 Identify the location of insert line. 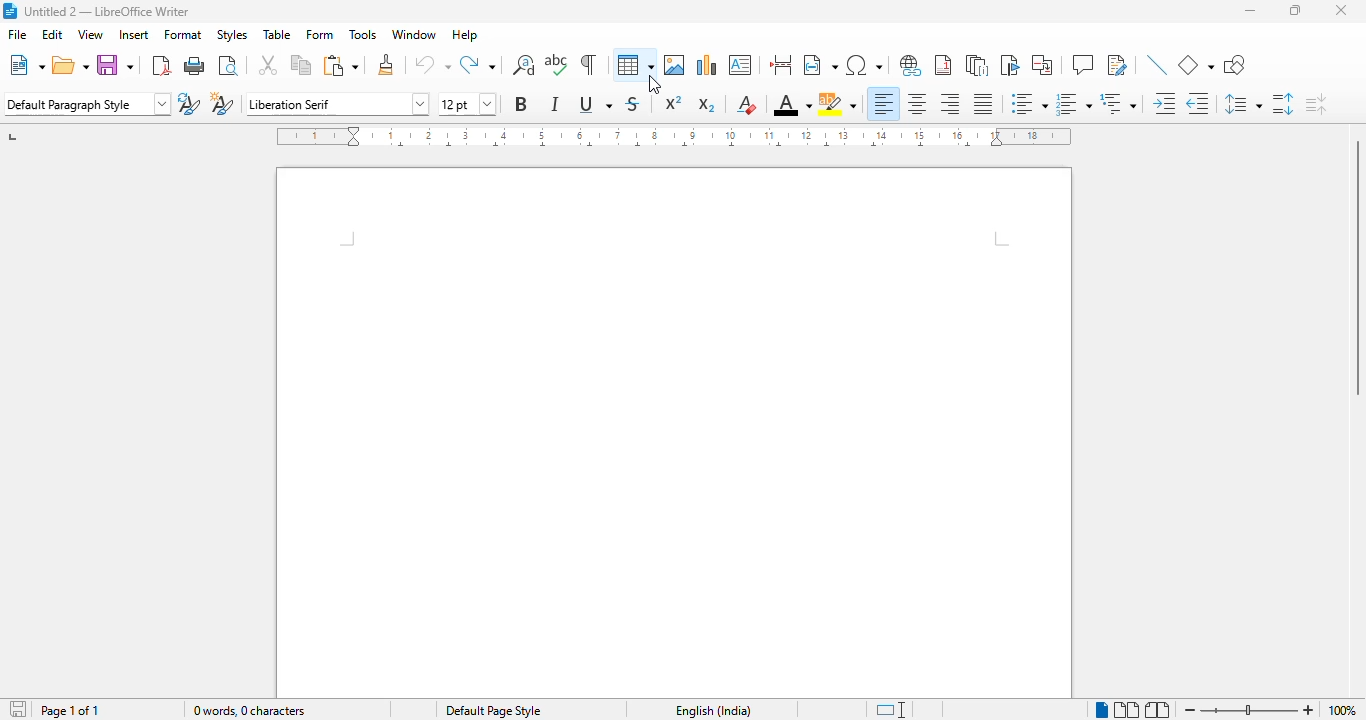
(1159, 64).